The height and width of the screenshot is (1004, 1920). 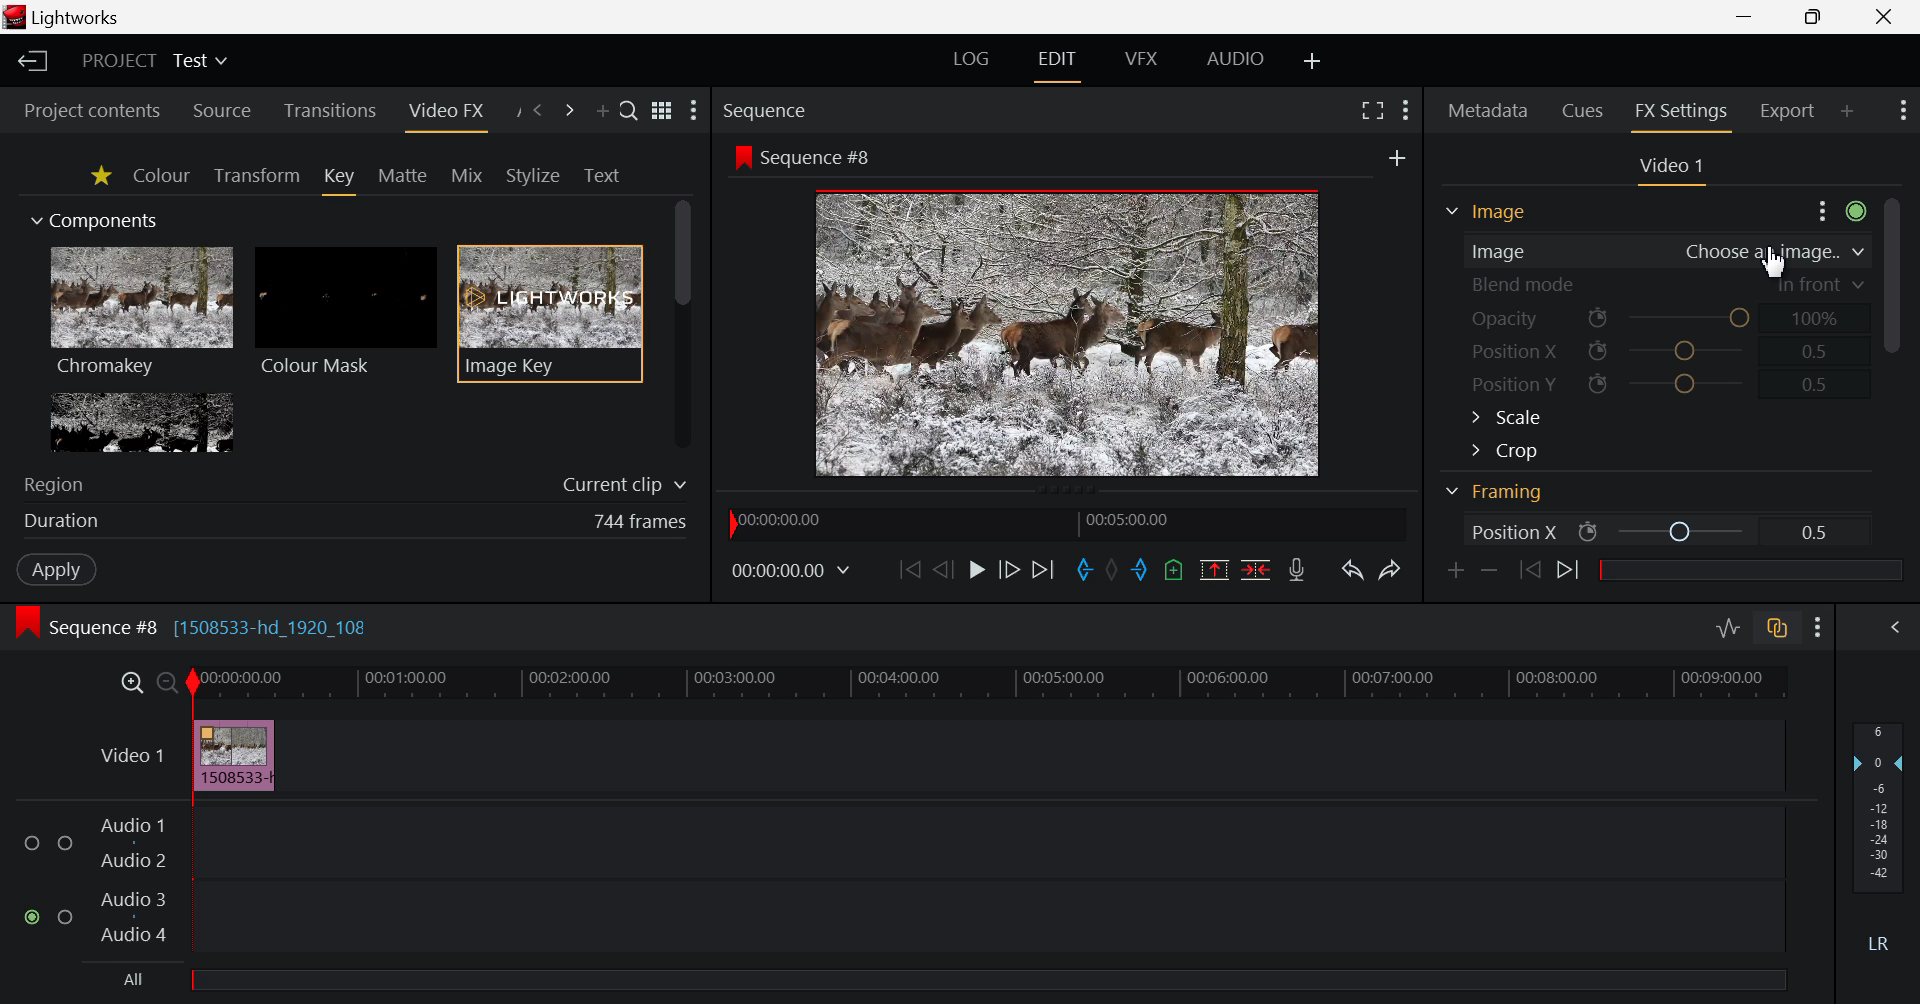 What do you see at coordinates (1847, 111) in the screenshot?
I see `Add Panel` at bounding box center [1847, 111].